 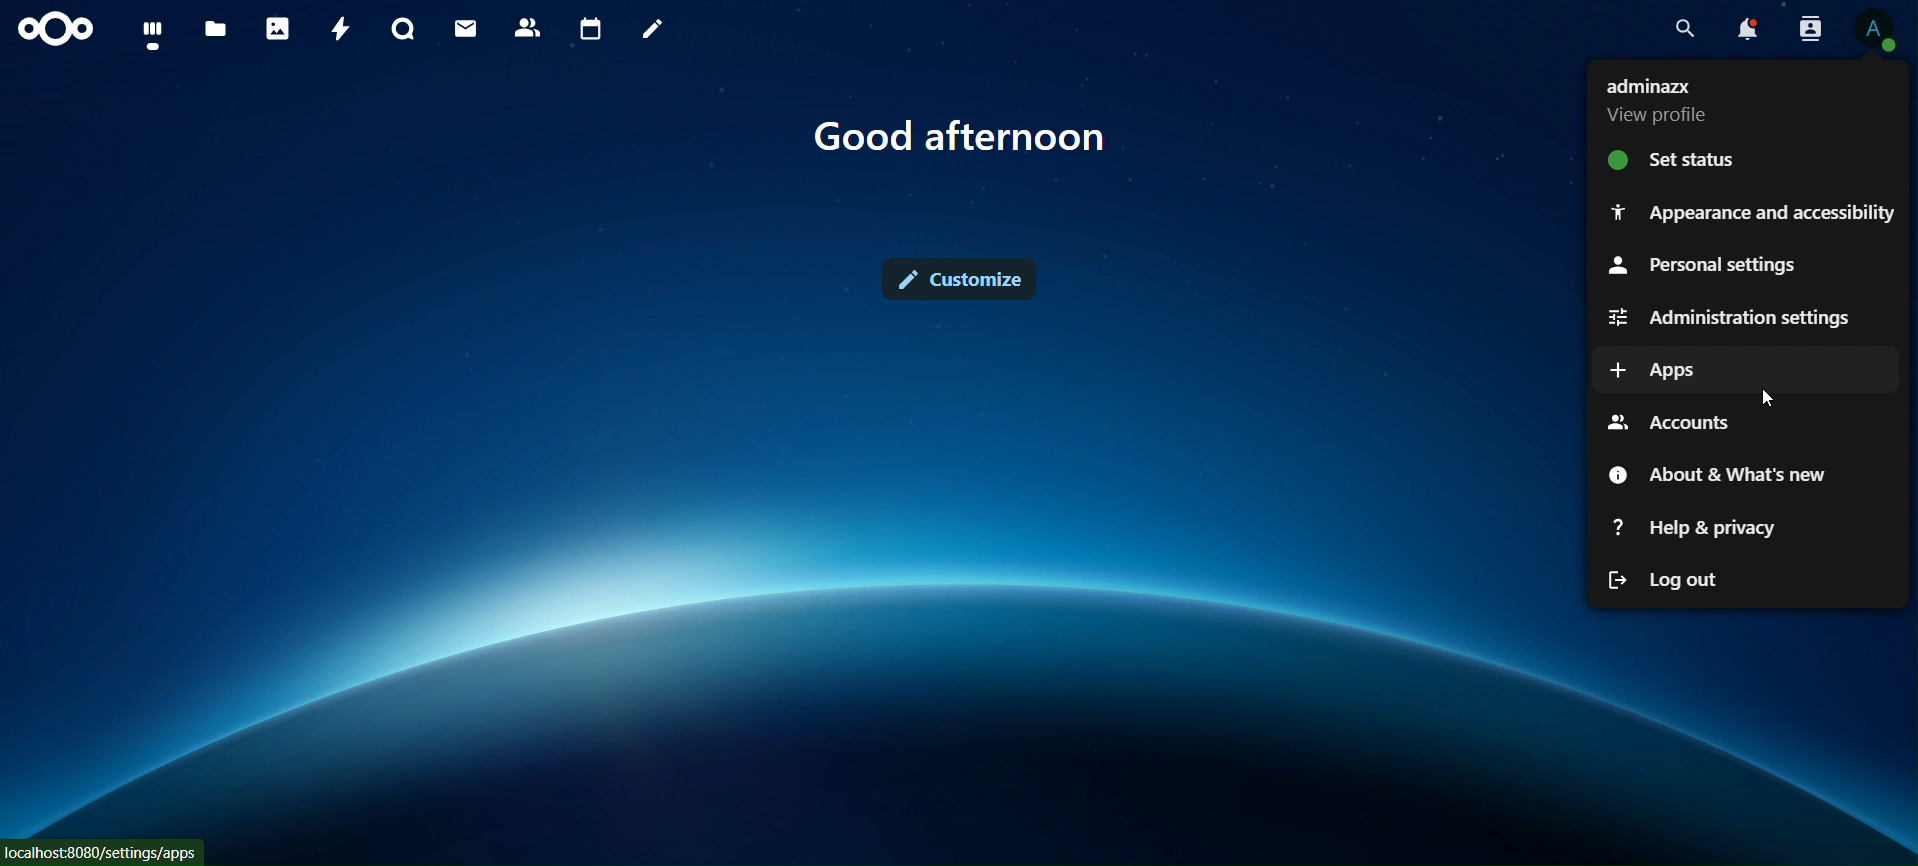 I want to click on log out, so click(x=1675, y=574).